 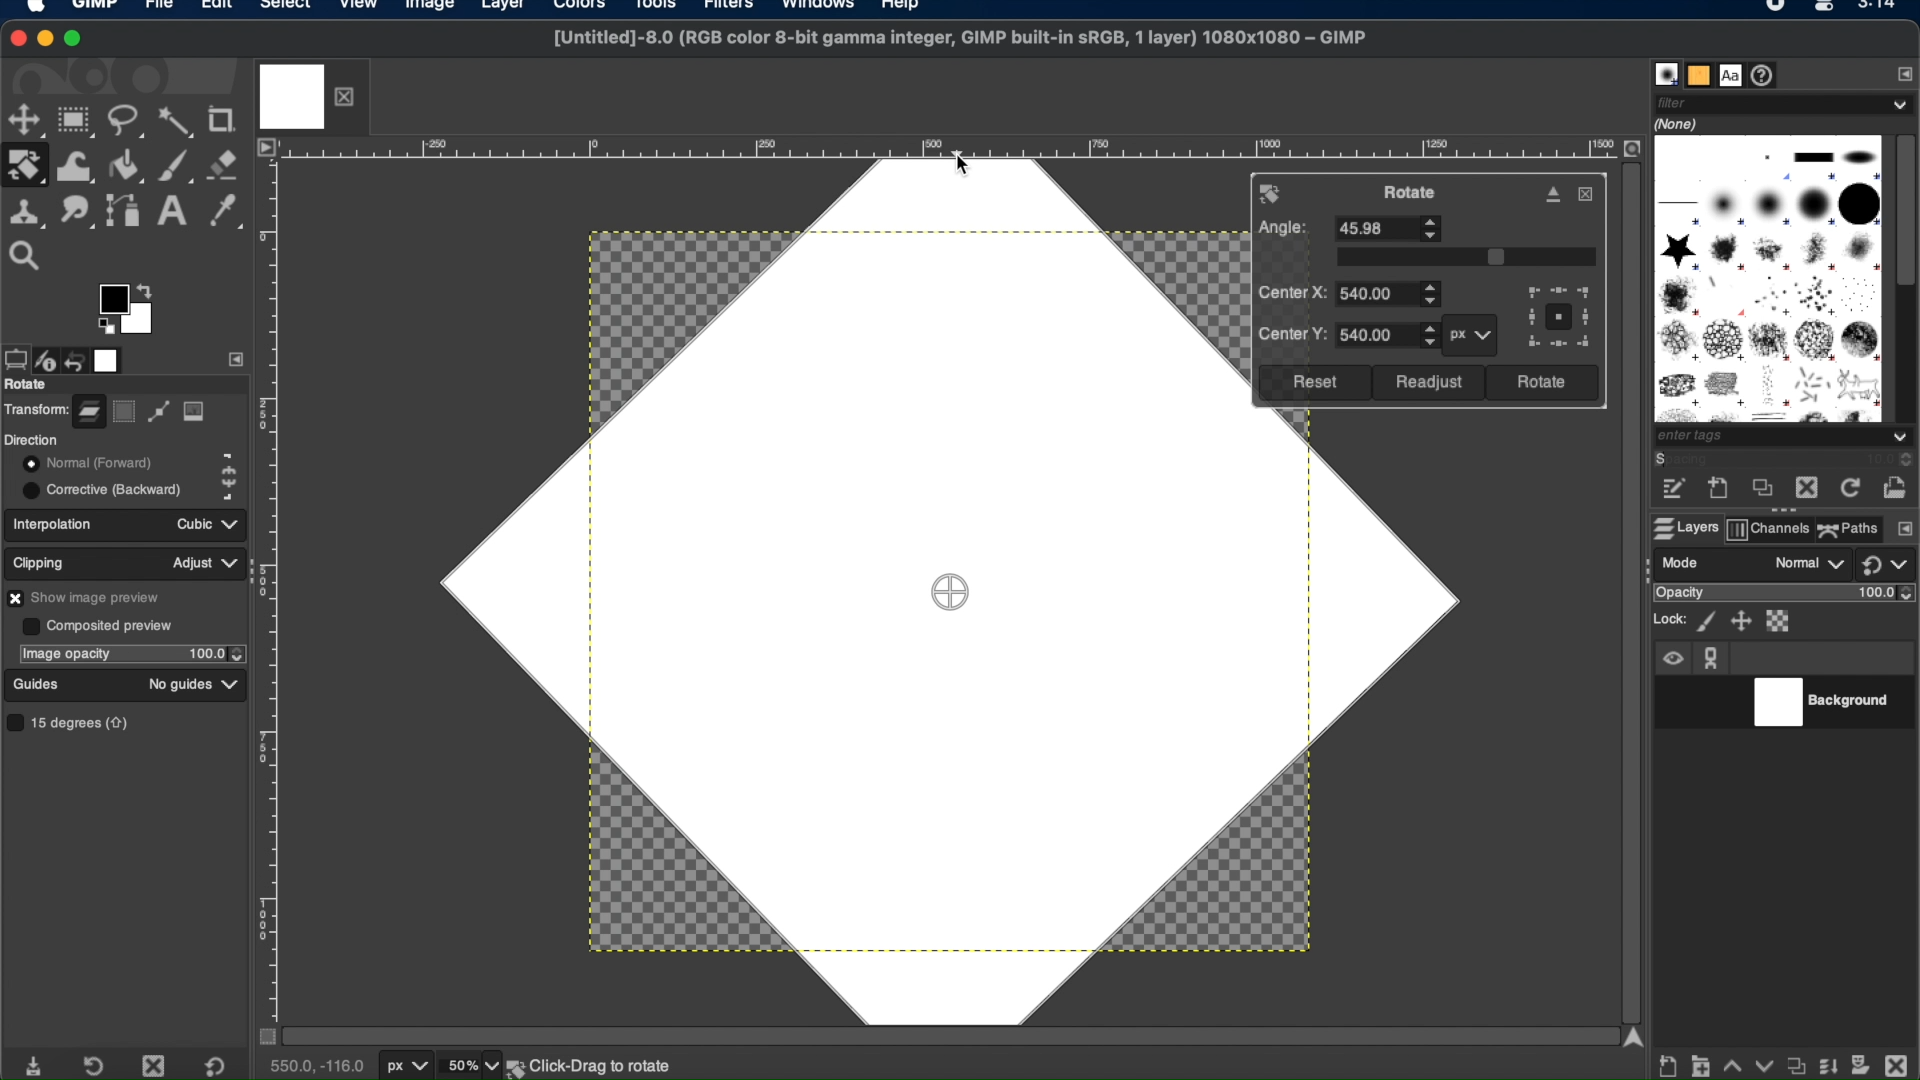 What do you see at coordinates (1631, 149) in the screenshot?
I see `zoom image when window size changes` at bounding box center [1631, 149].